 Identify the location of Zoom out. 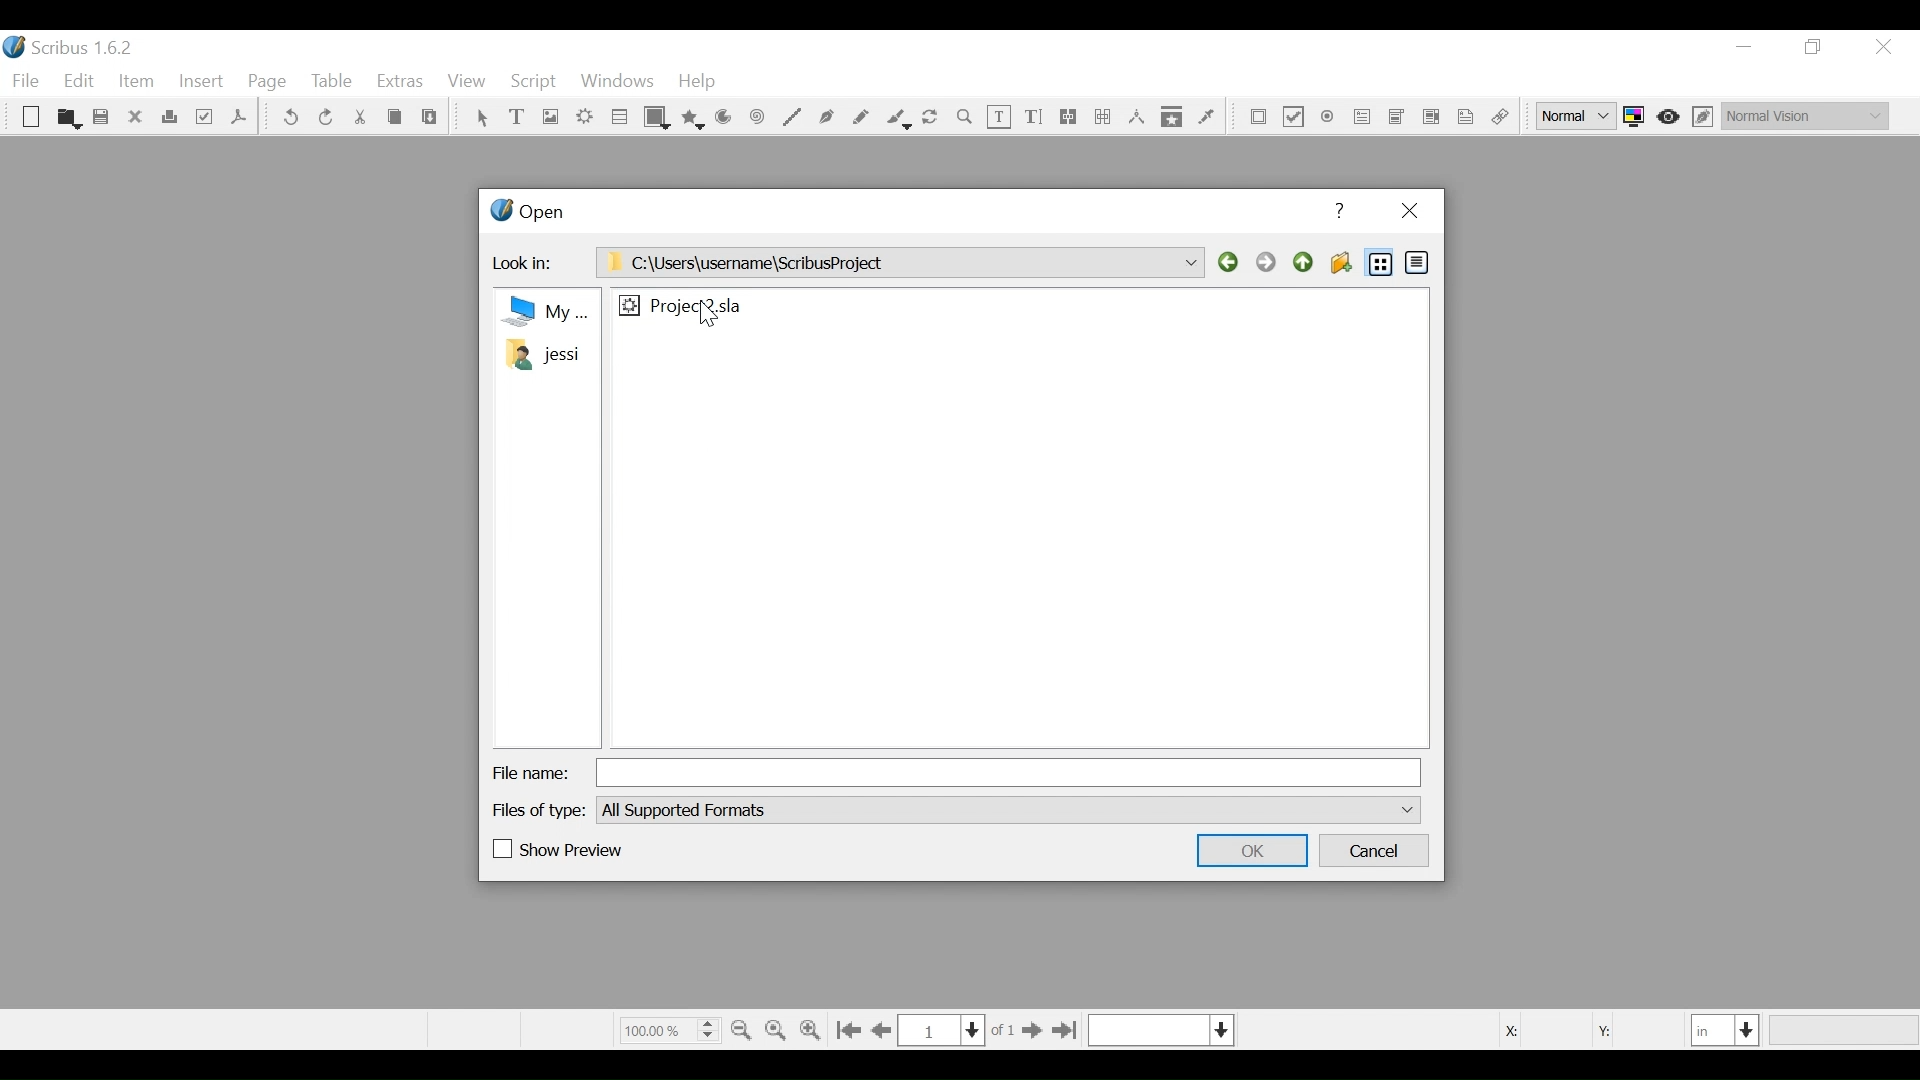
(743, 1028).